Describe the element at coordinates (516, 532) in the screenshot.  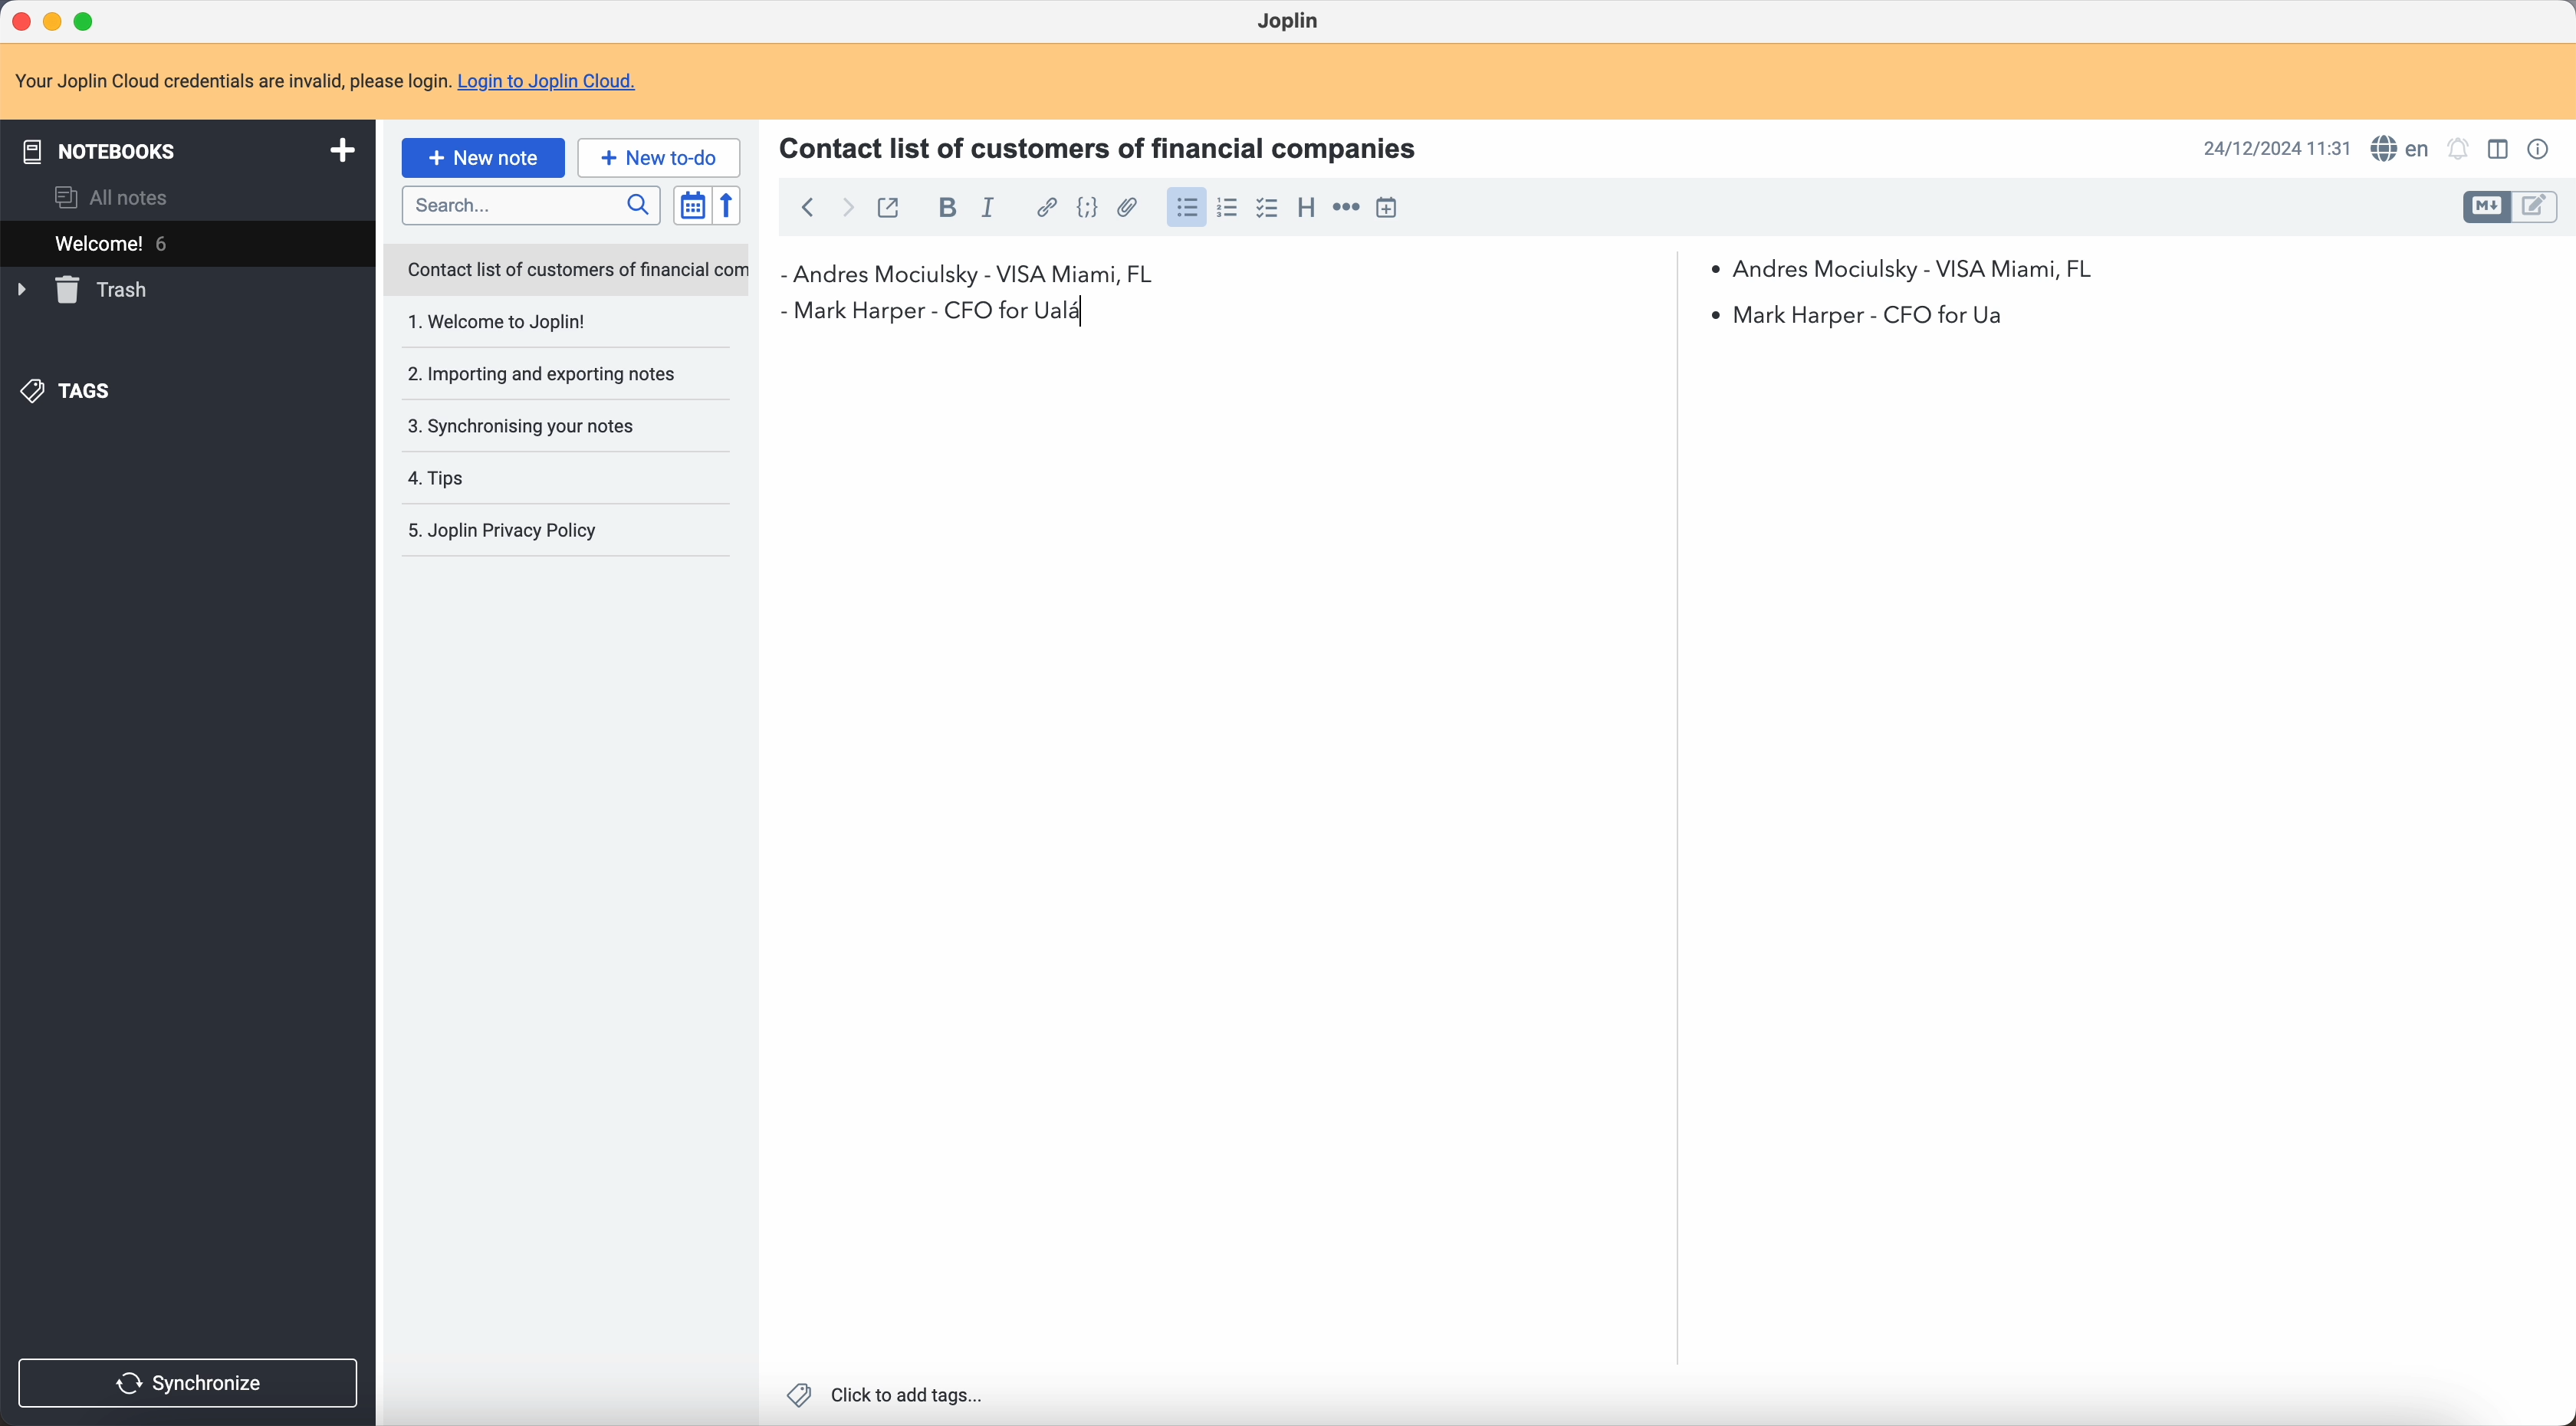
I see `5. Joplin Privacy Policy` at that location.